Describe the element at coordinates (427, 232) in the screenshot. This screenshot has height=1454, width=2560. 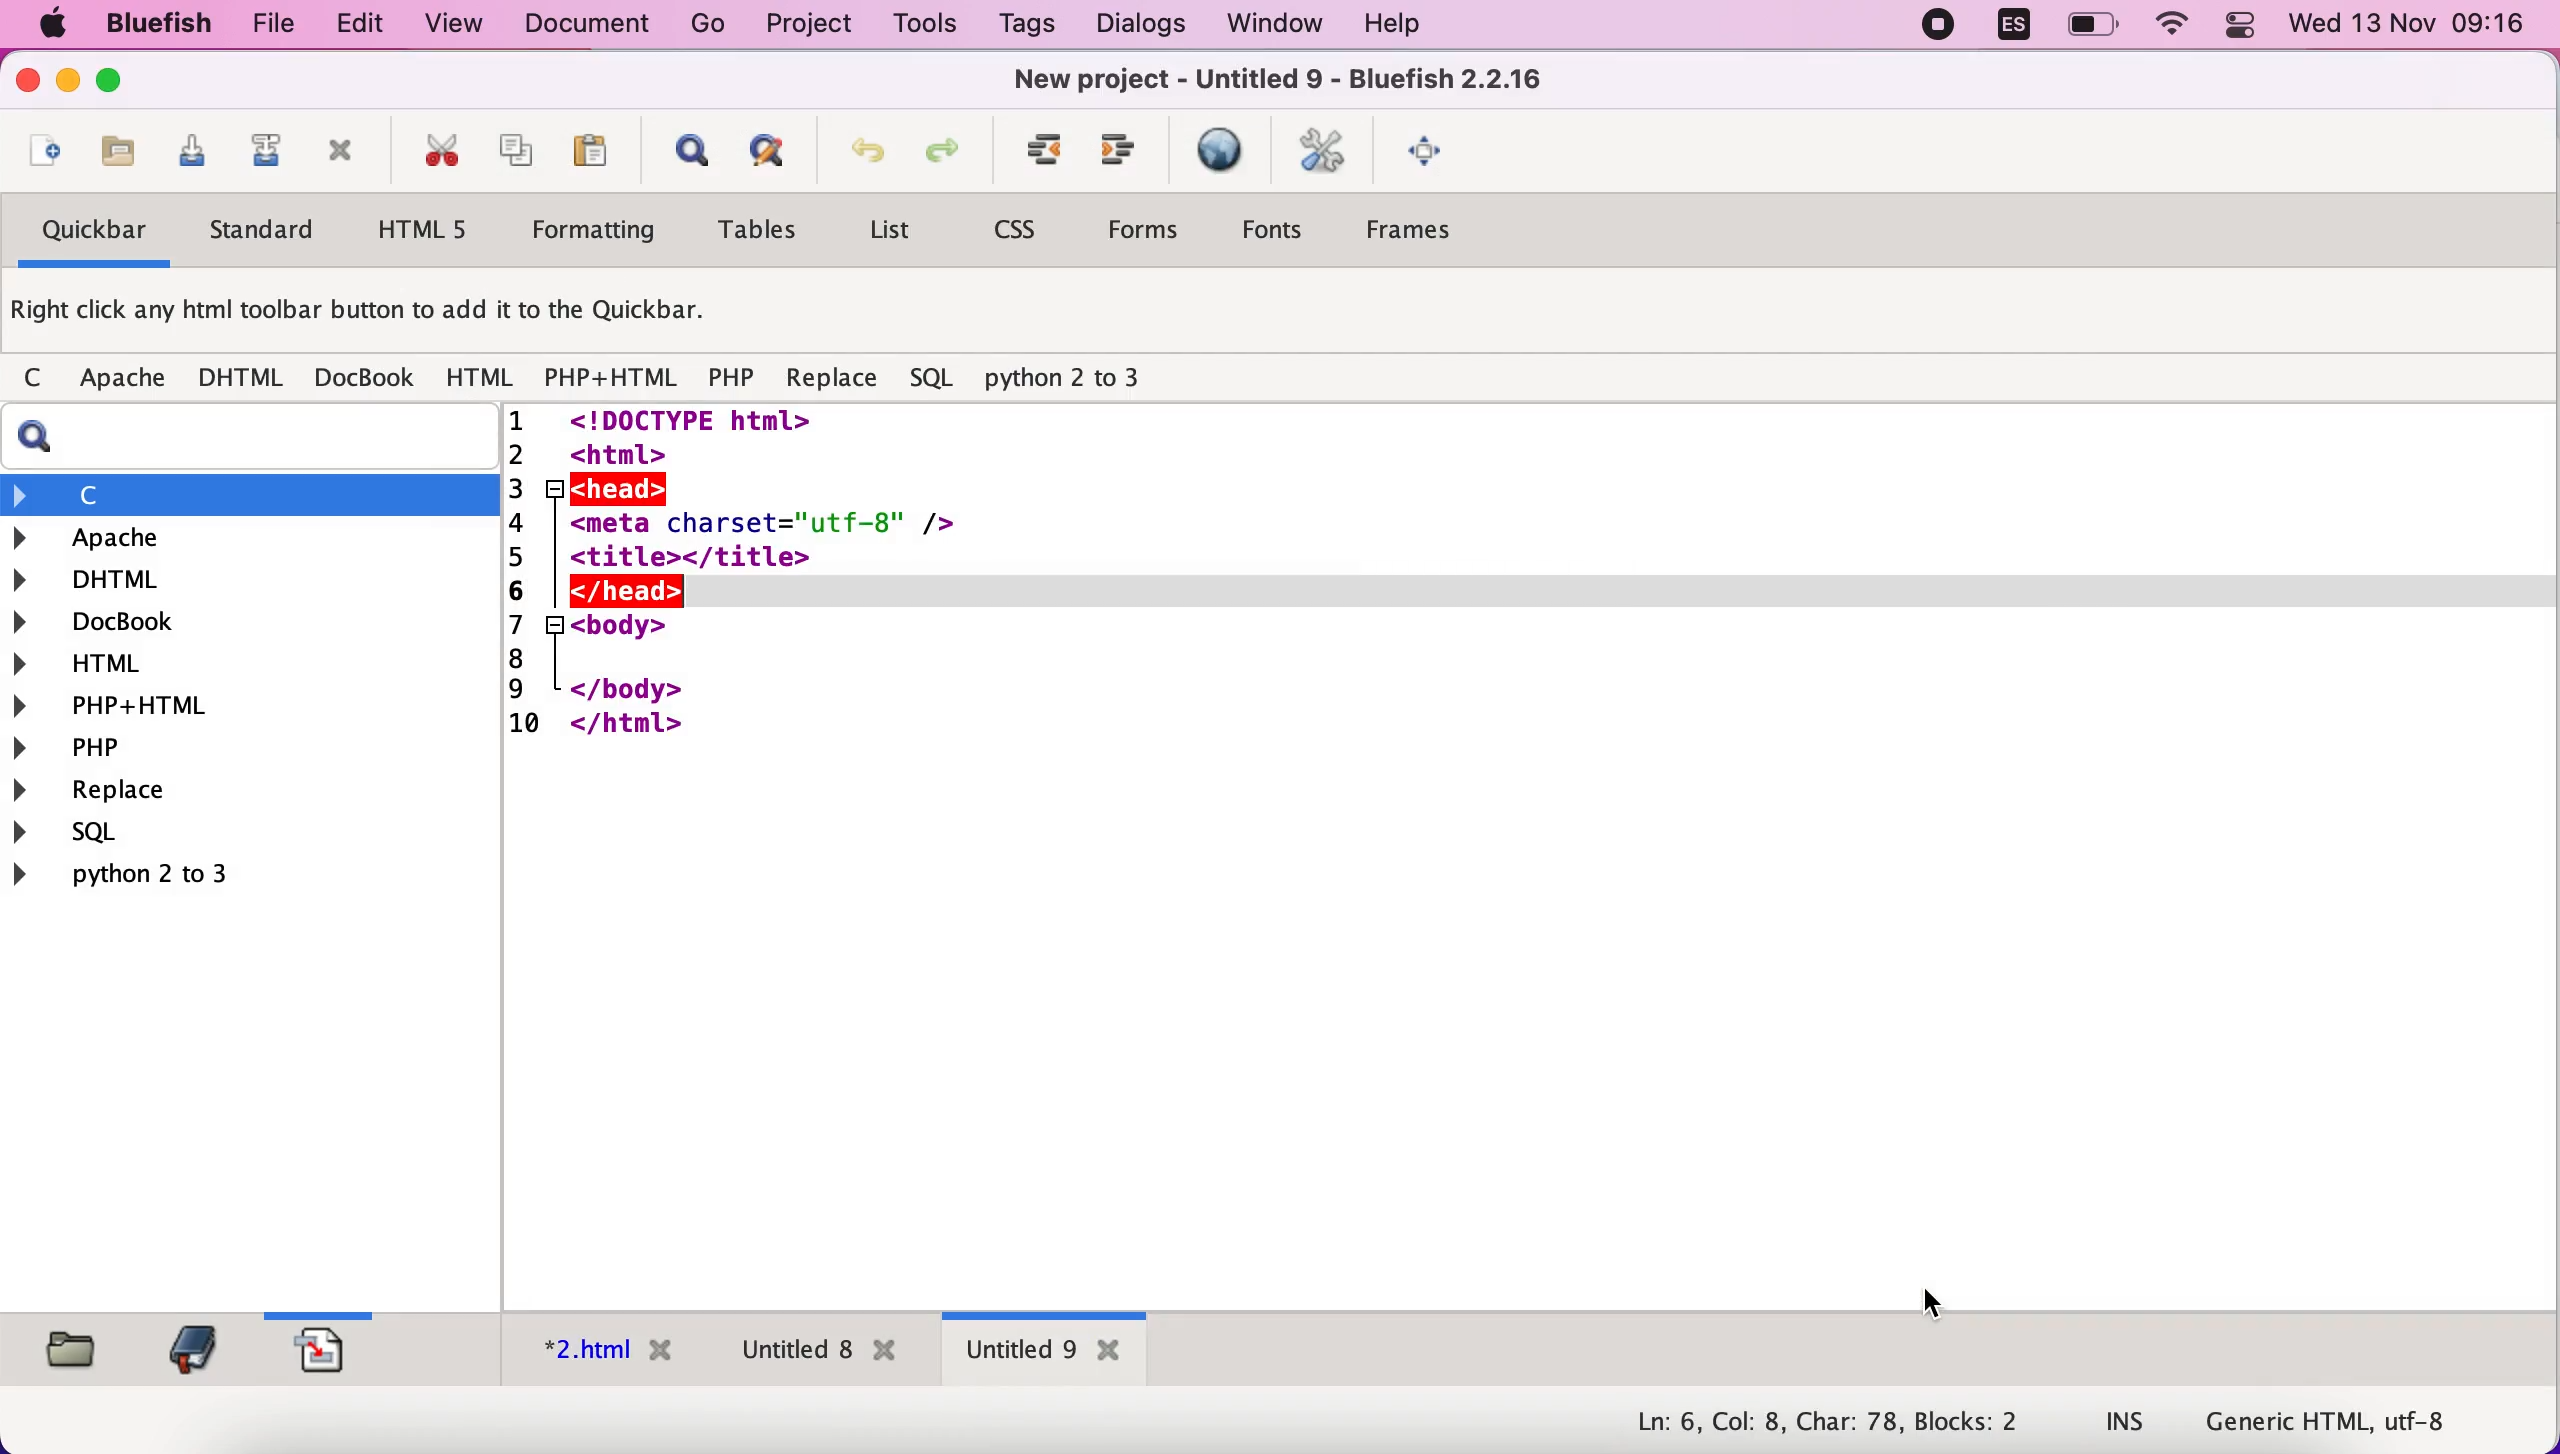
I see `html5` at that location.